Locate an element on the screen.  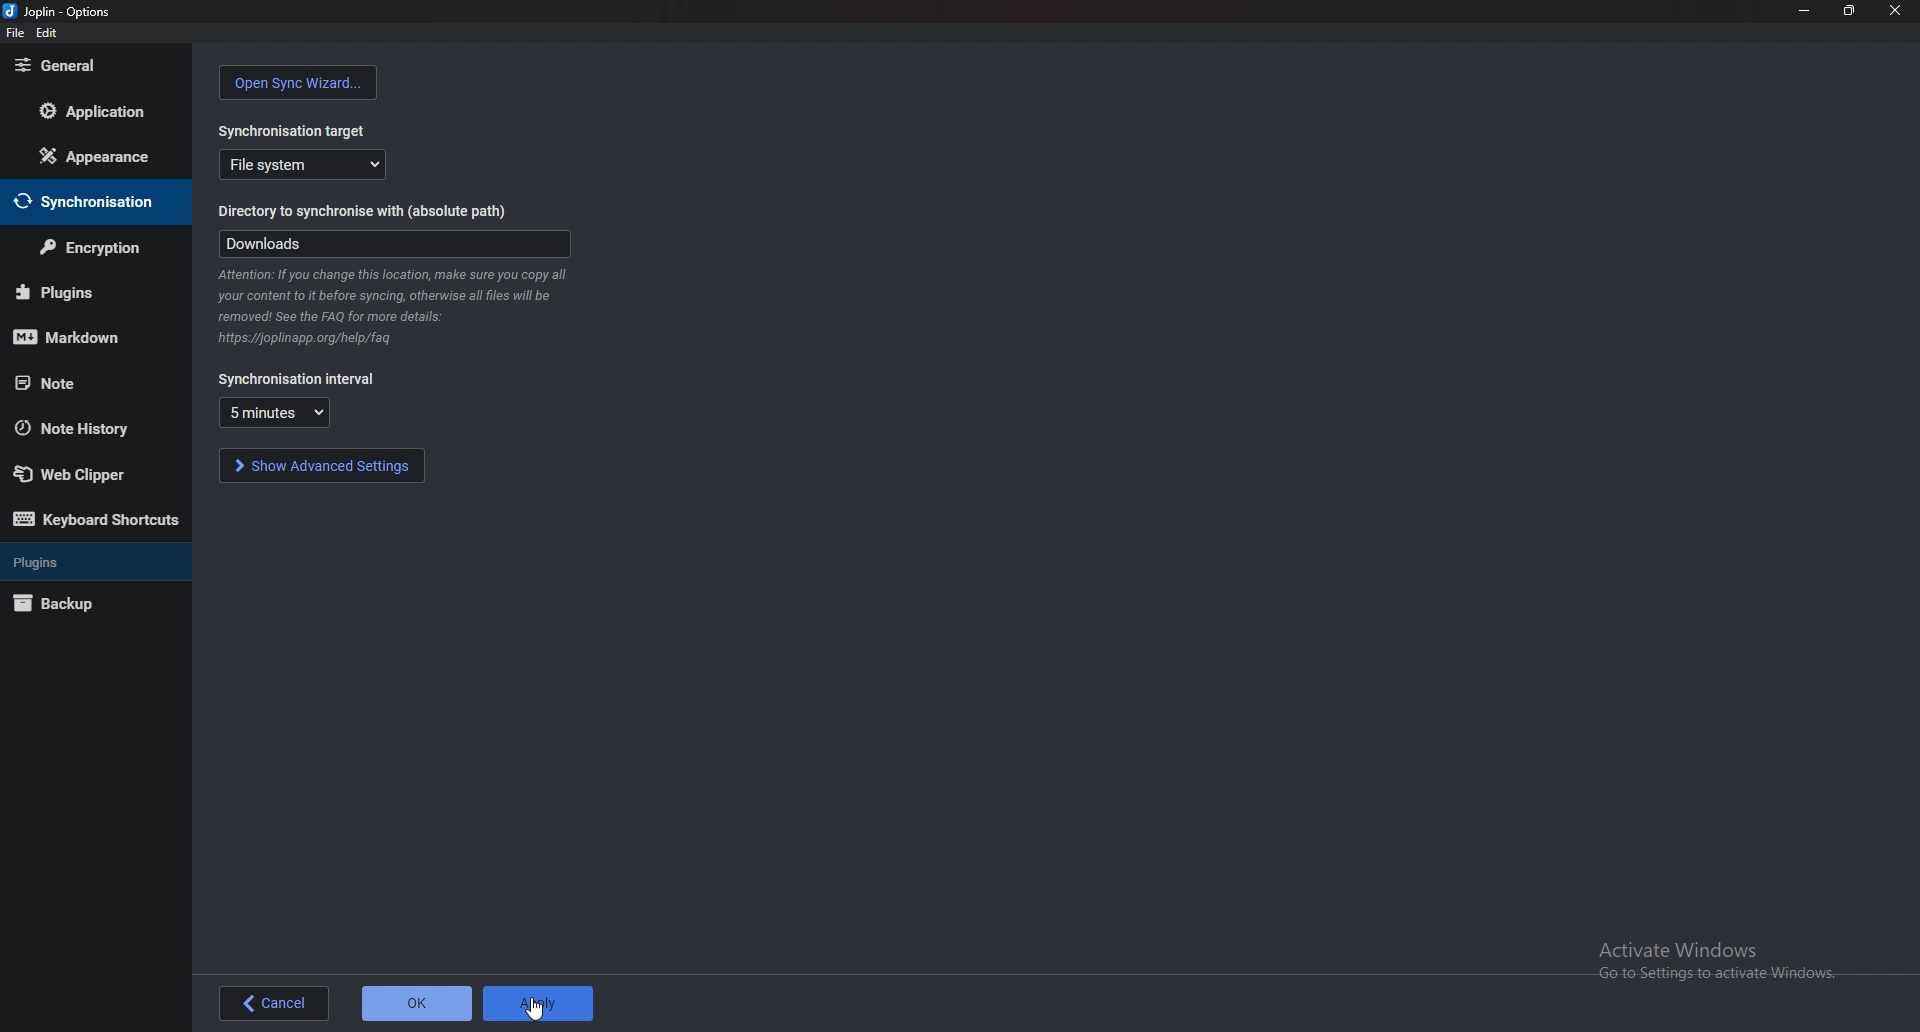
Downloads is located at coordinates (394, 244).